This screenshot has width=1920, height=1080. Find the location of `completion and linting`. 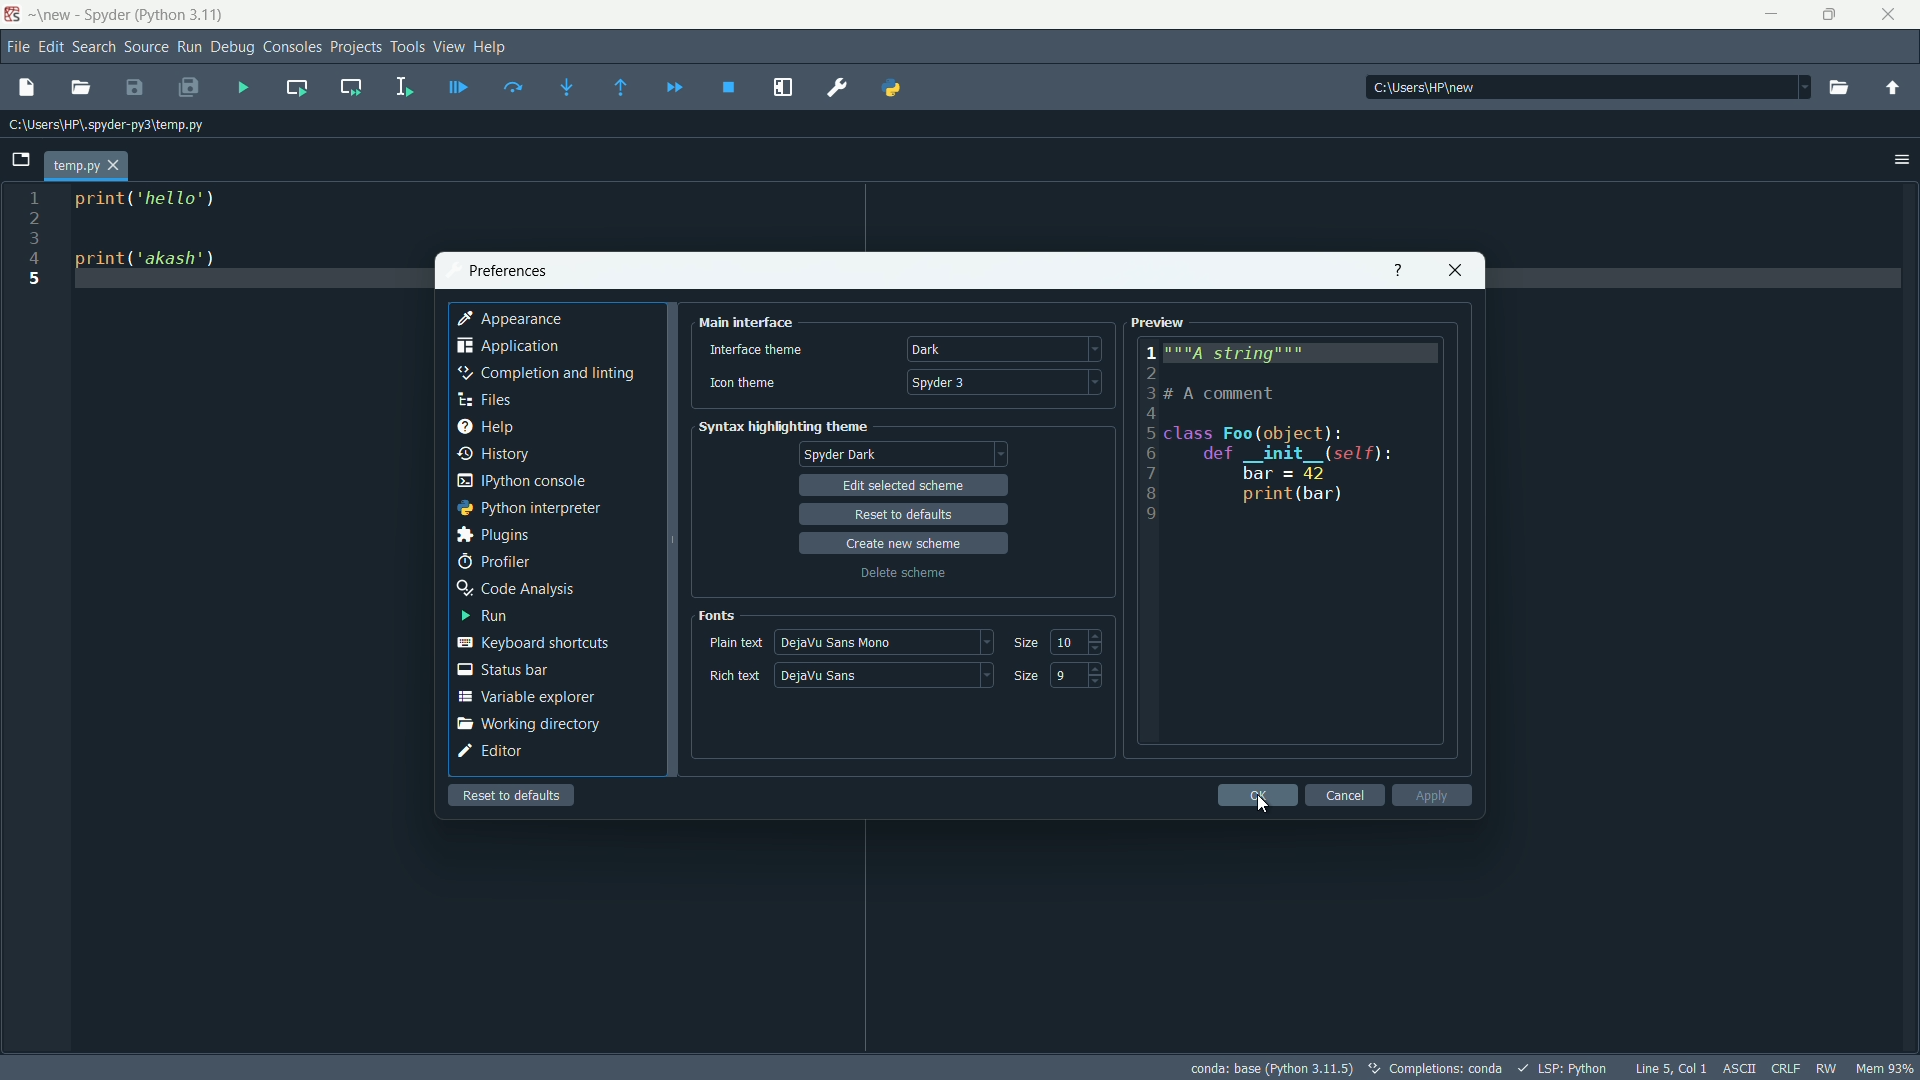

completion and linting is located at coordinates (544, 373).